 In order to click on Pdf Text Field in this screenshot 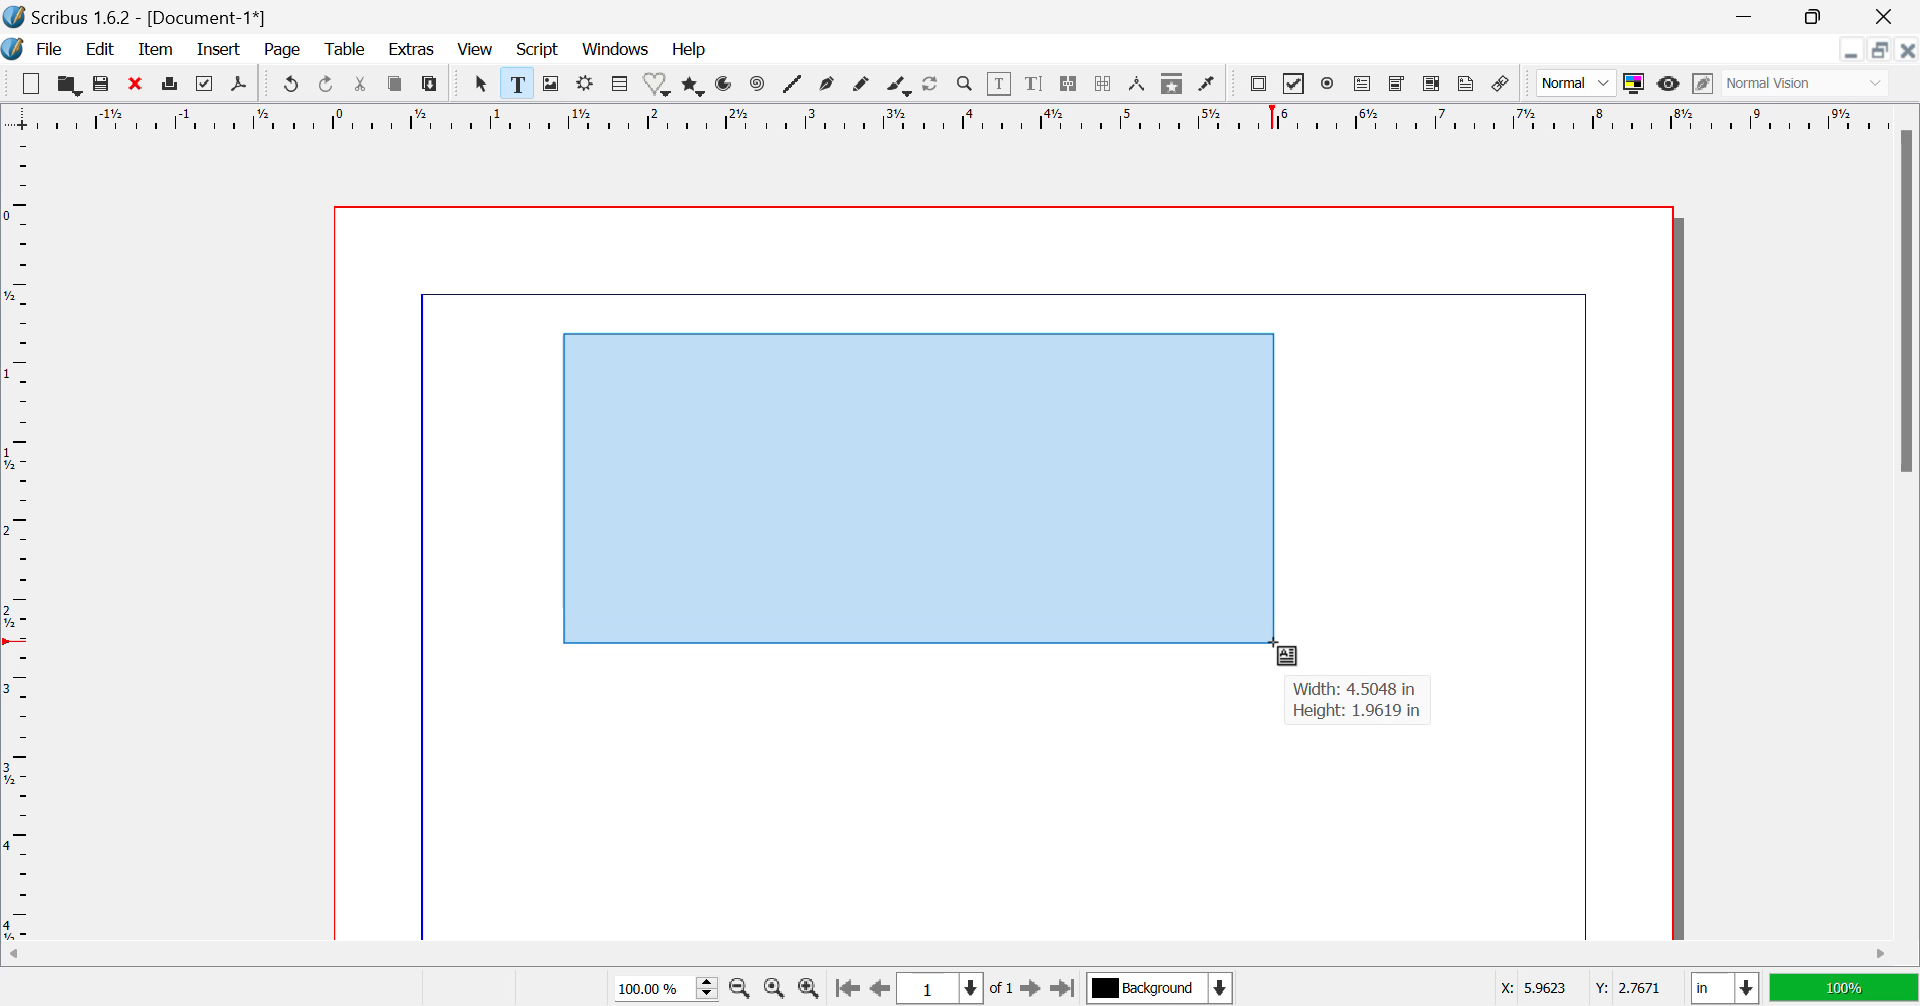, I will do `click(1364, 86)`.